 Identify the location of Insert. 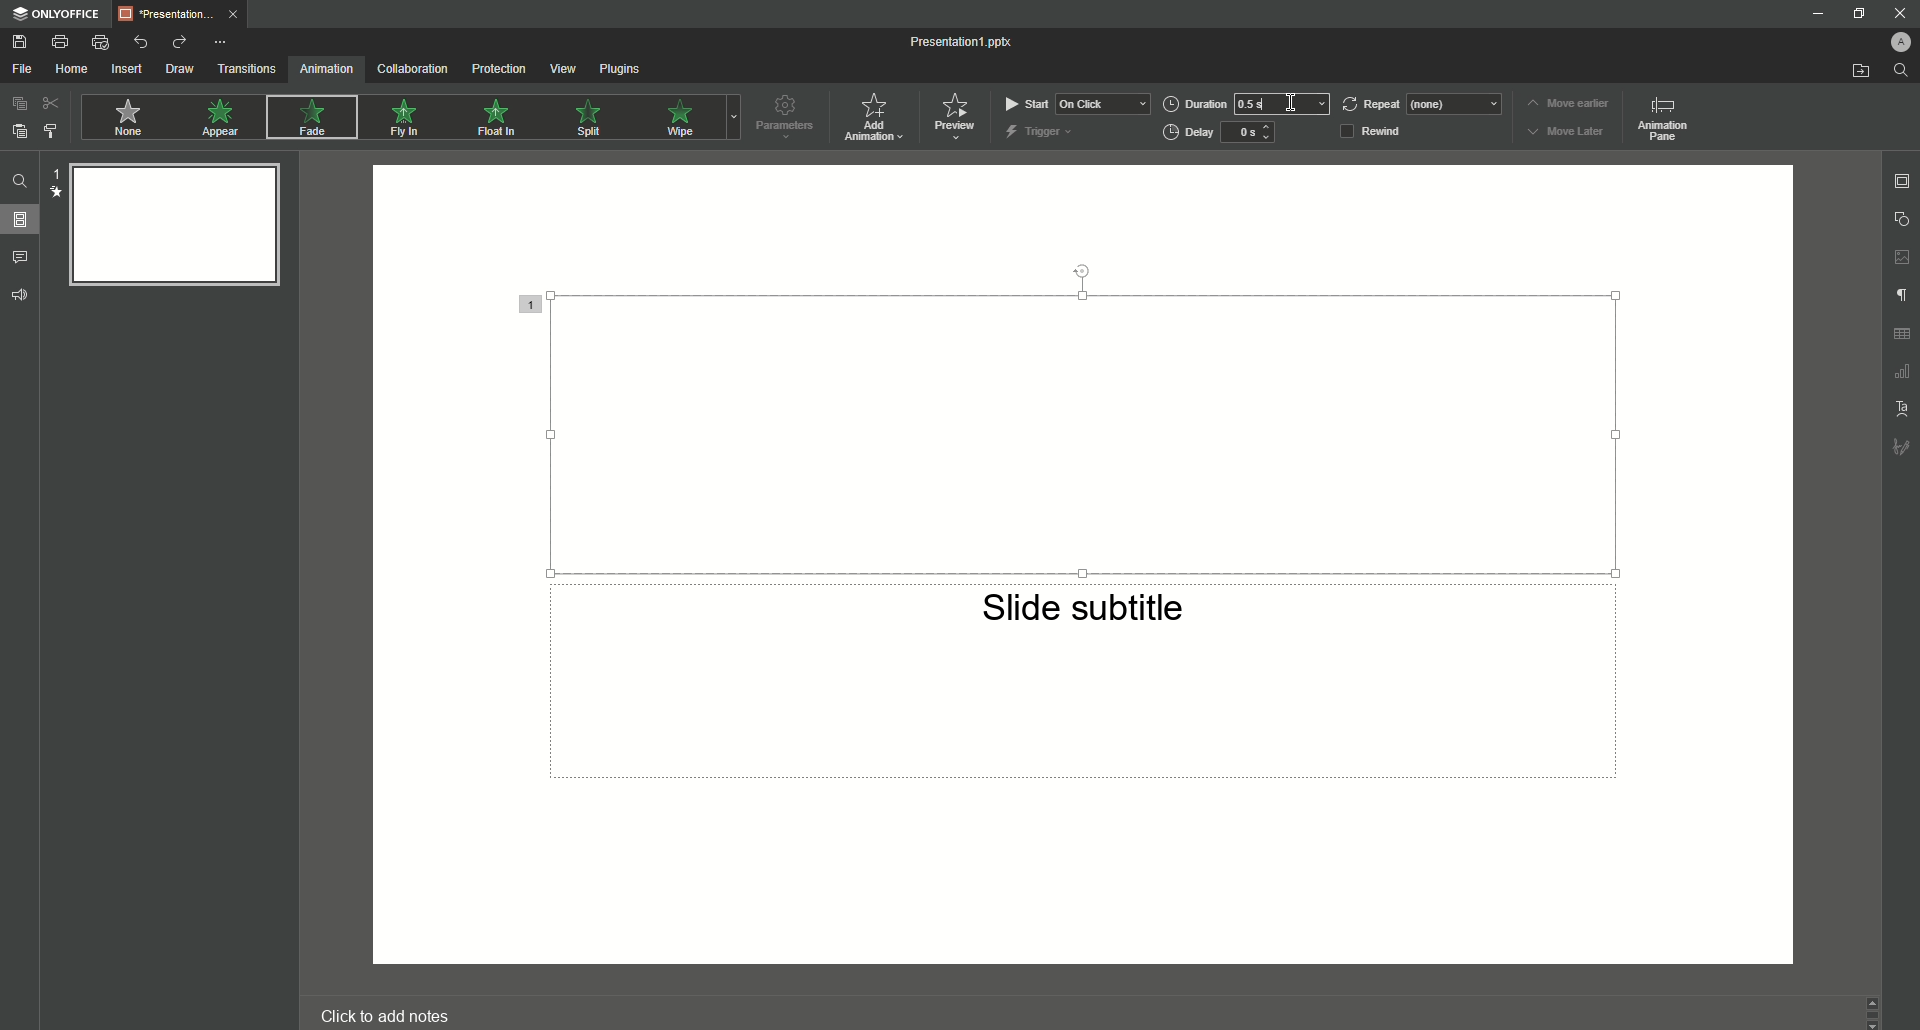
(128, 69).